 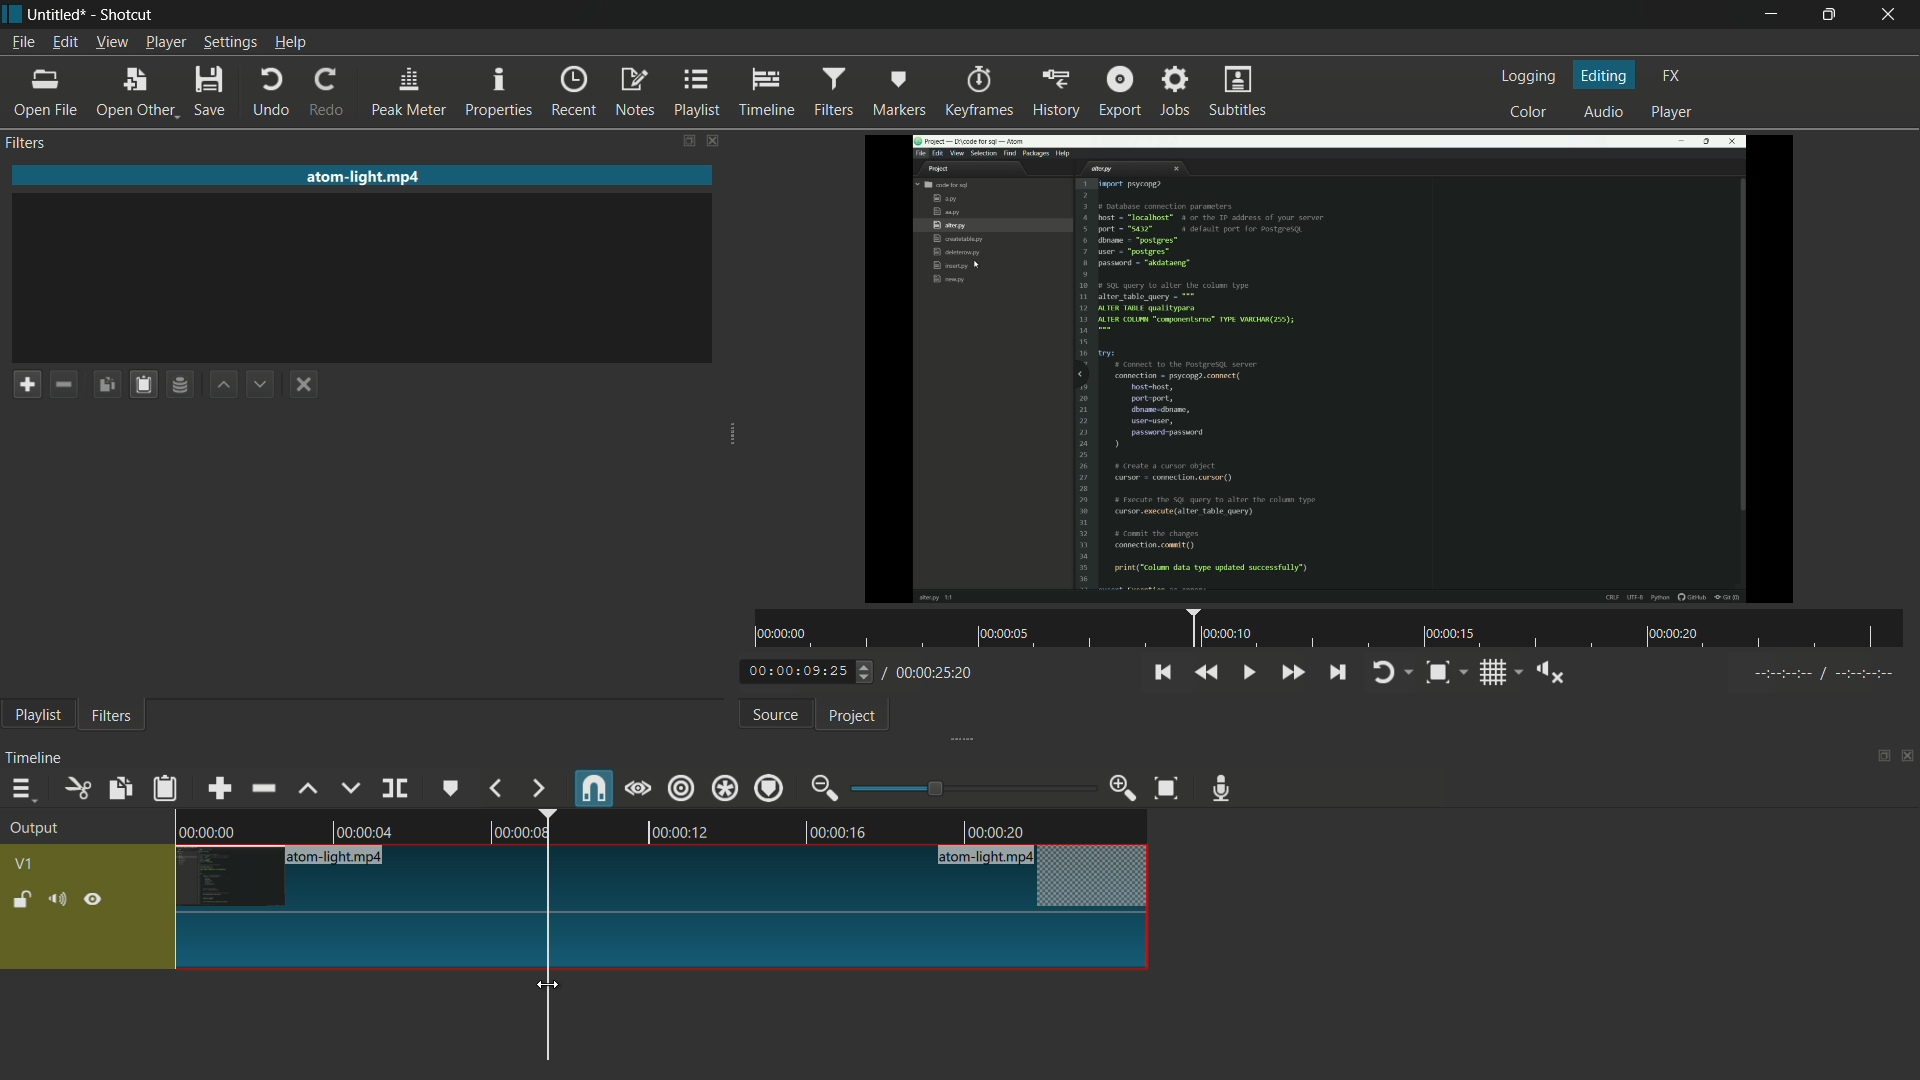 I want to click on zoom in, so click(x=1124, y=788).